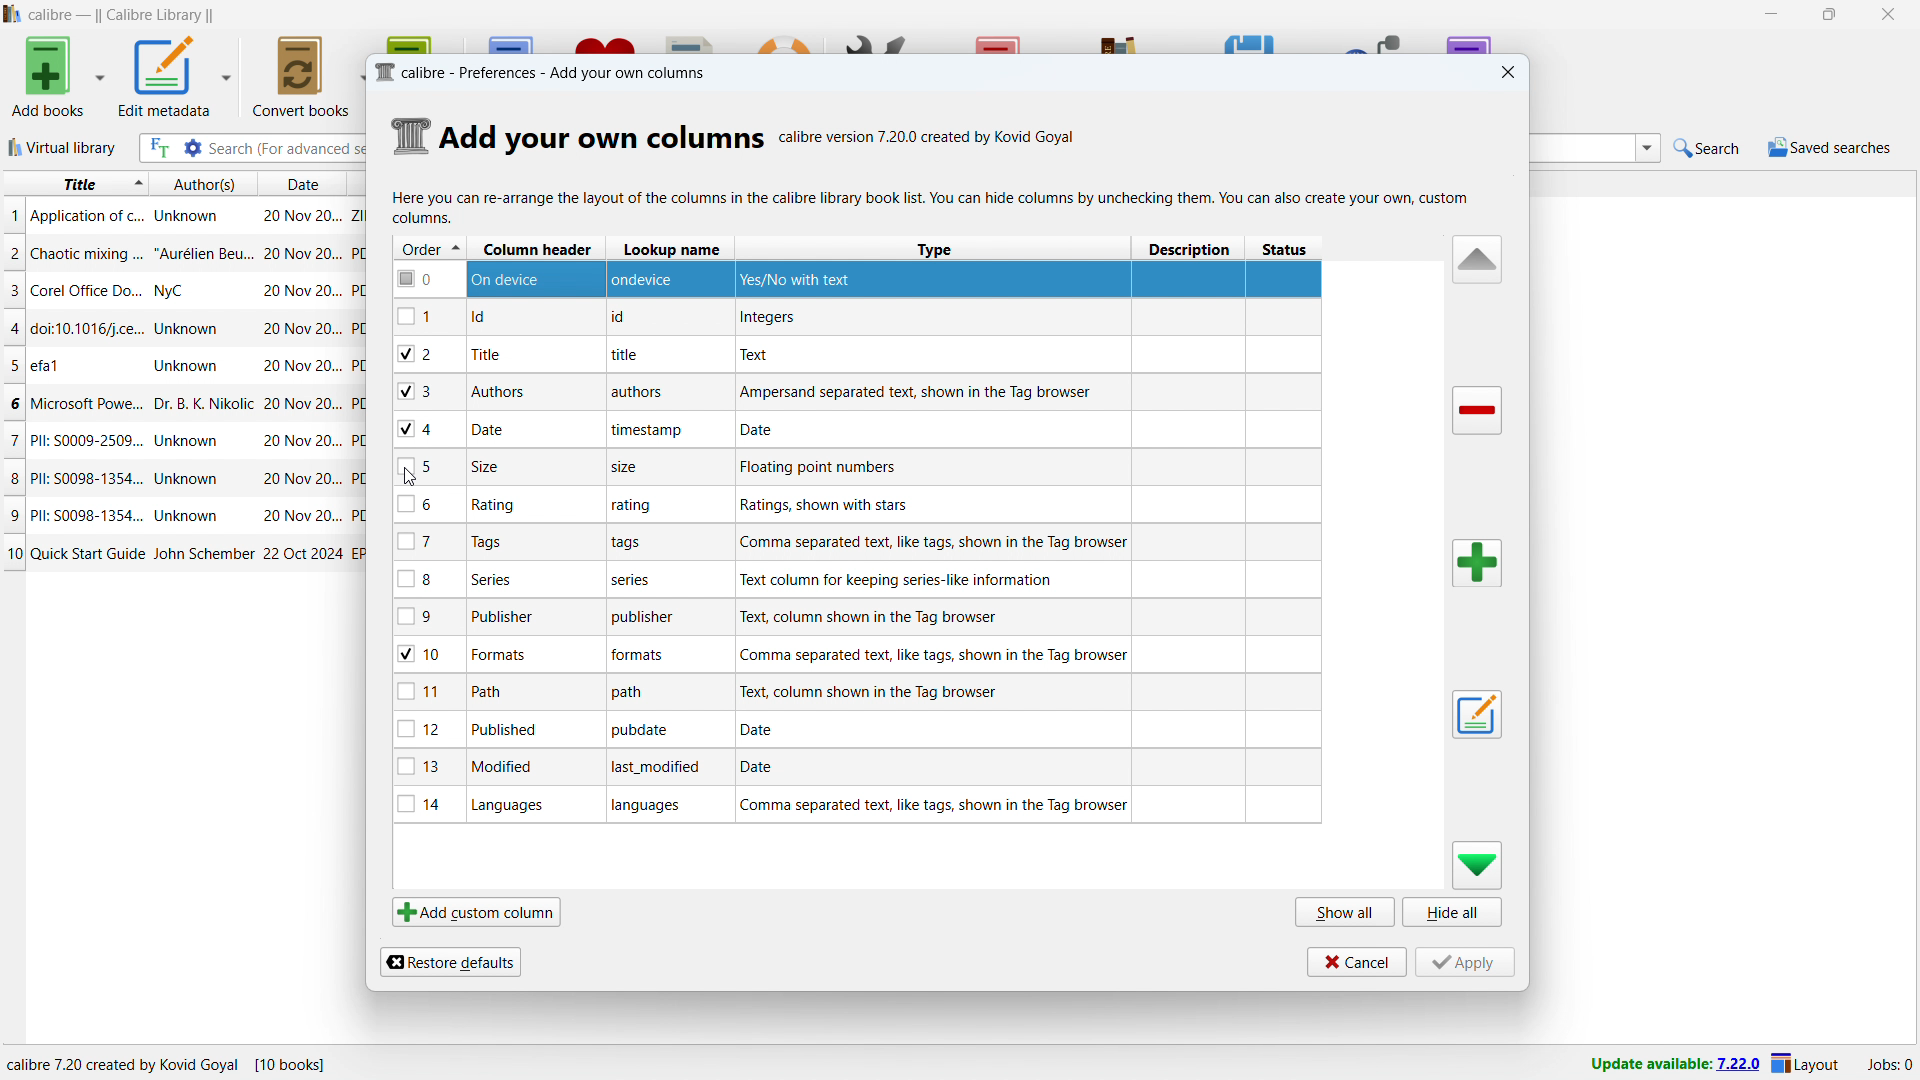 The width and height of the screenshot is (1920, 1080). I want to click on 2, so click(12, 252).